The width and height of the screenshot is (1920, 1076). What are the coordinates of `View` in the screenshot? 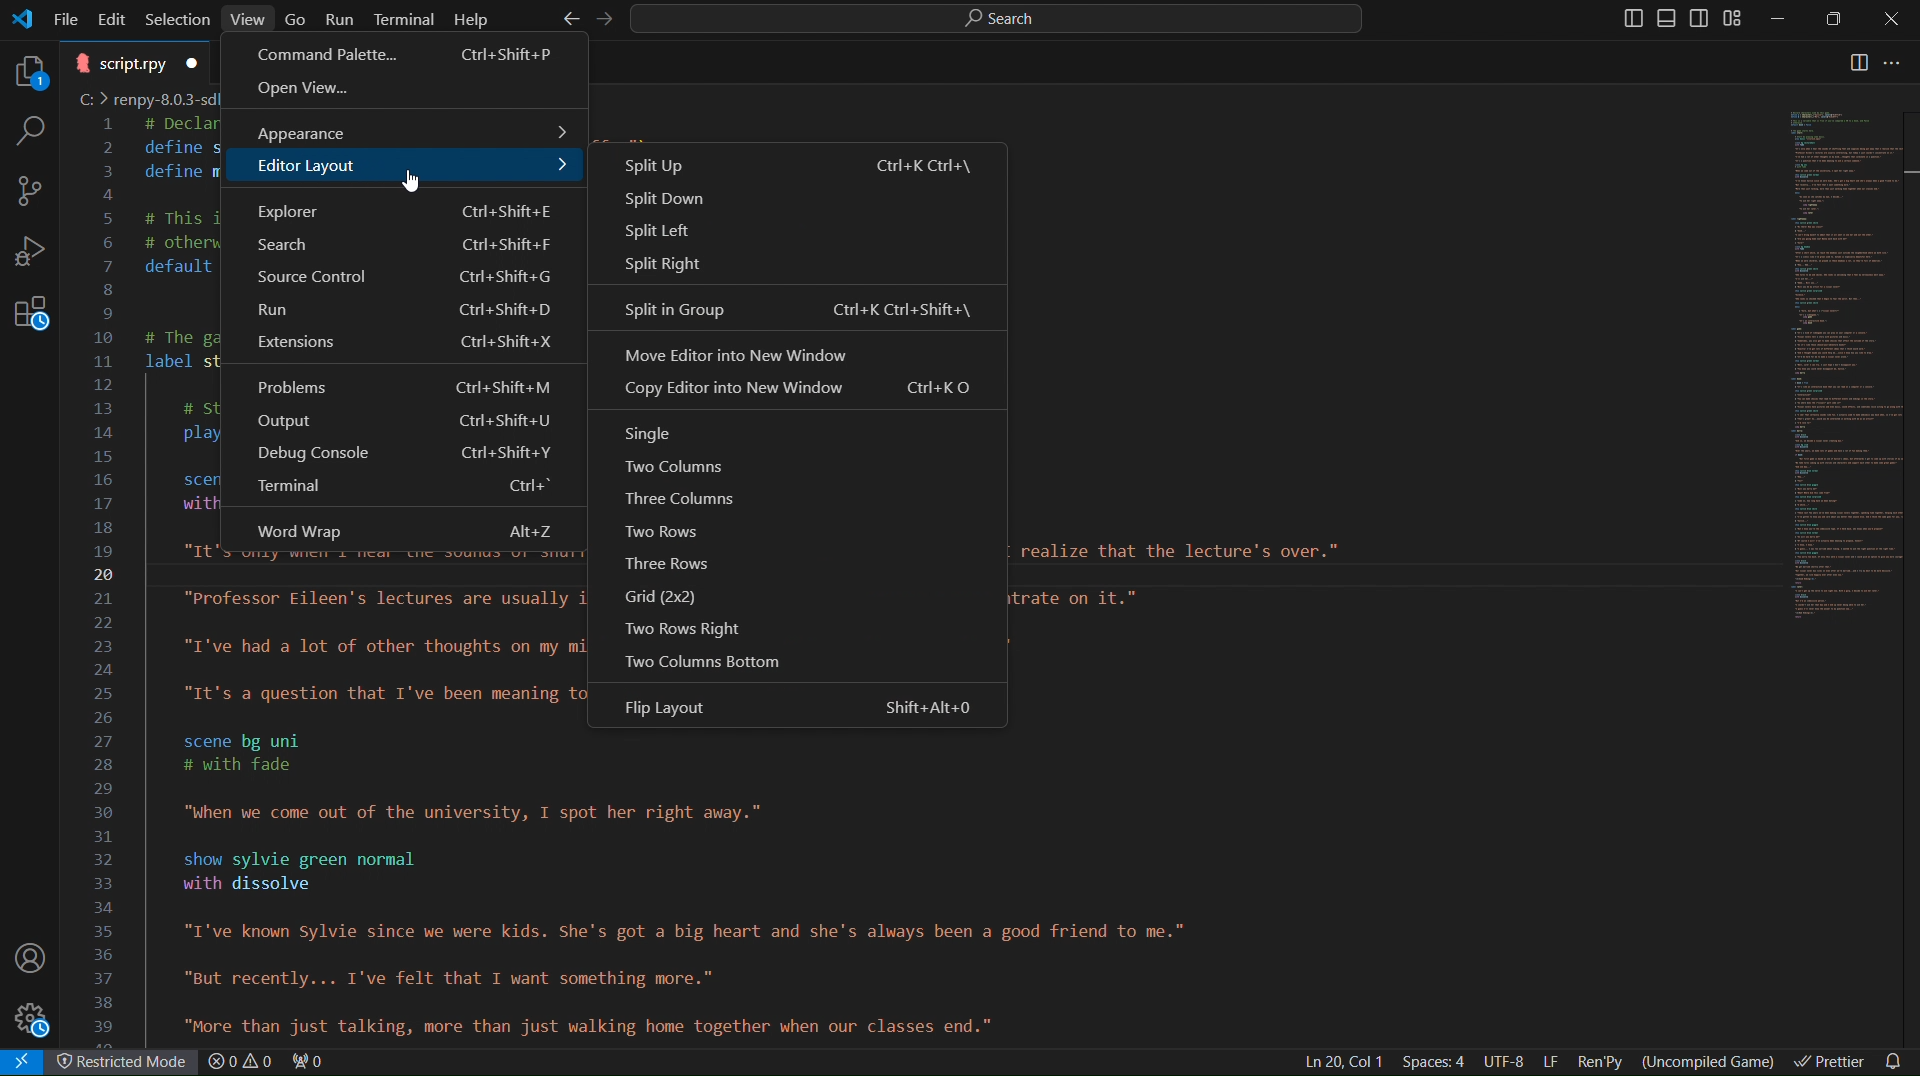 It's located at (249, 18).